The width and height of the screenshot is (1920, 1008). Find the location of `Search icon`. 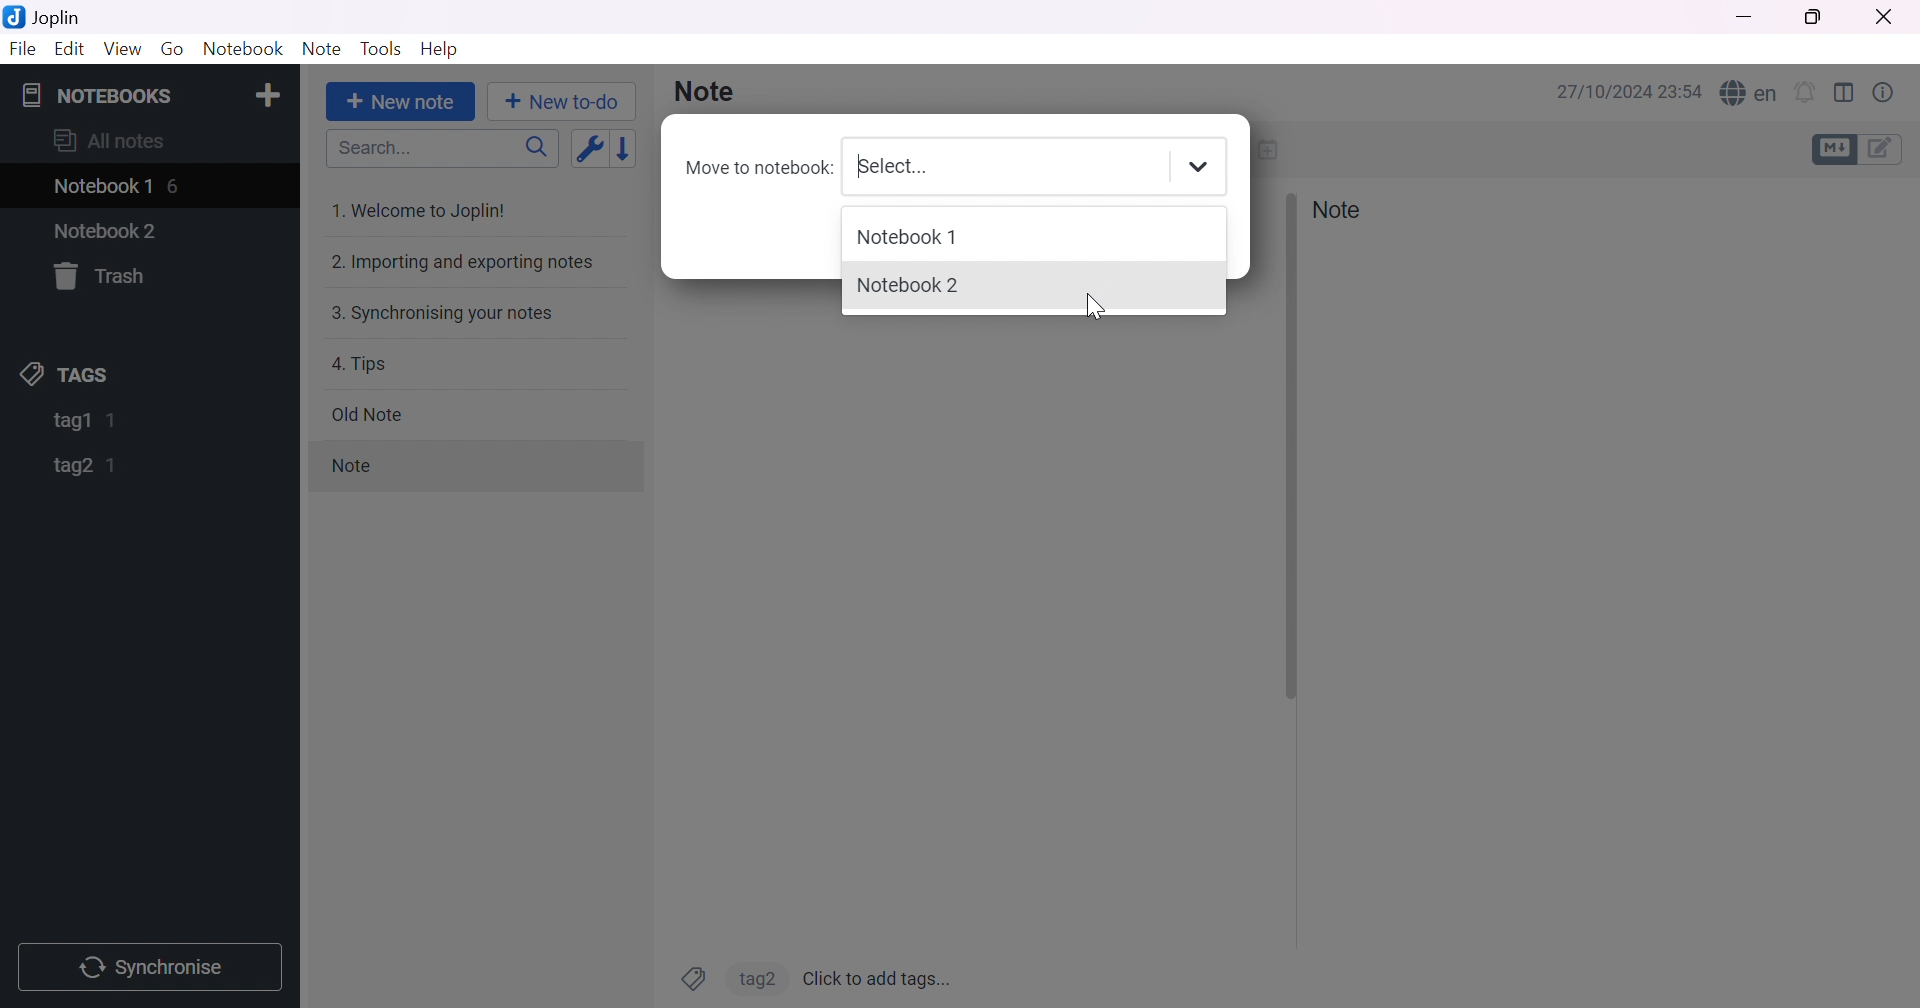

Search icon is located at coordinates (531, 150).